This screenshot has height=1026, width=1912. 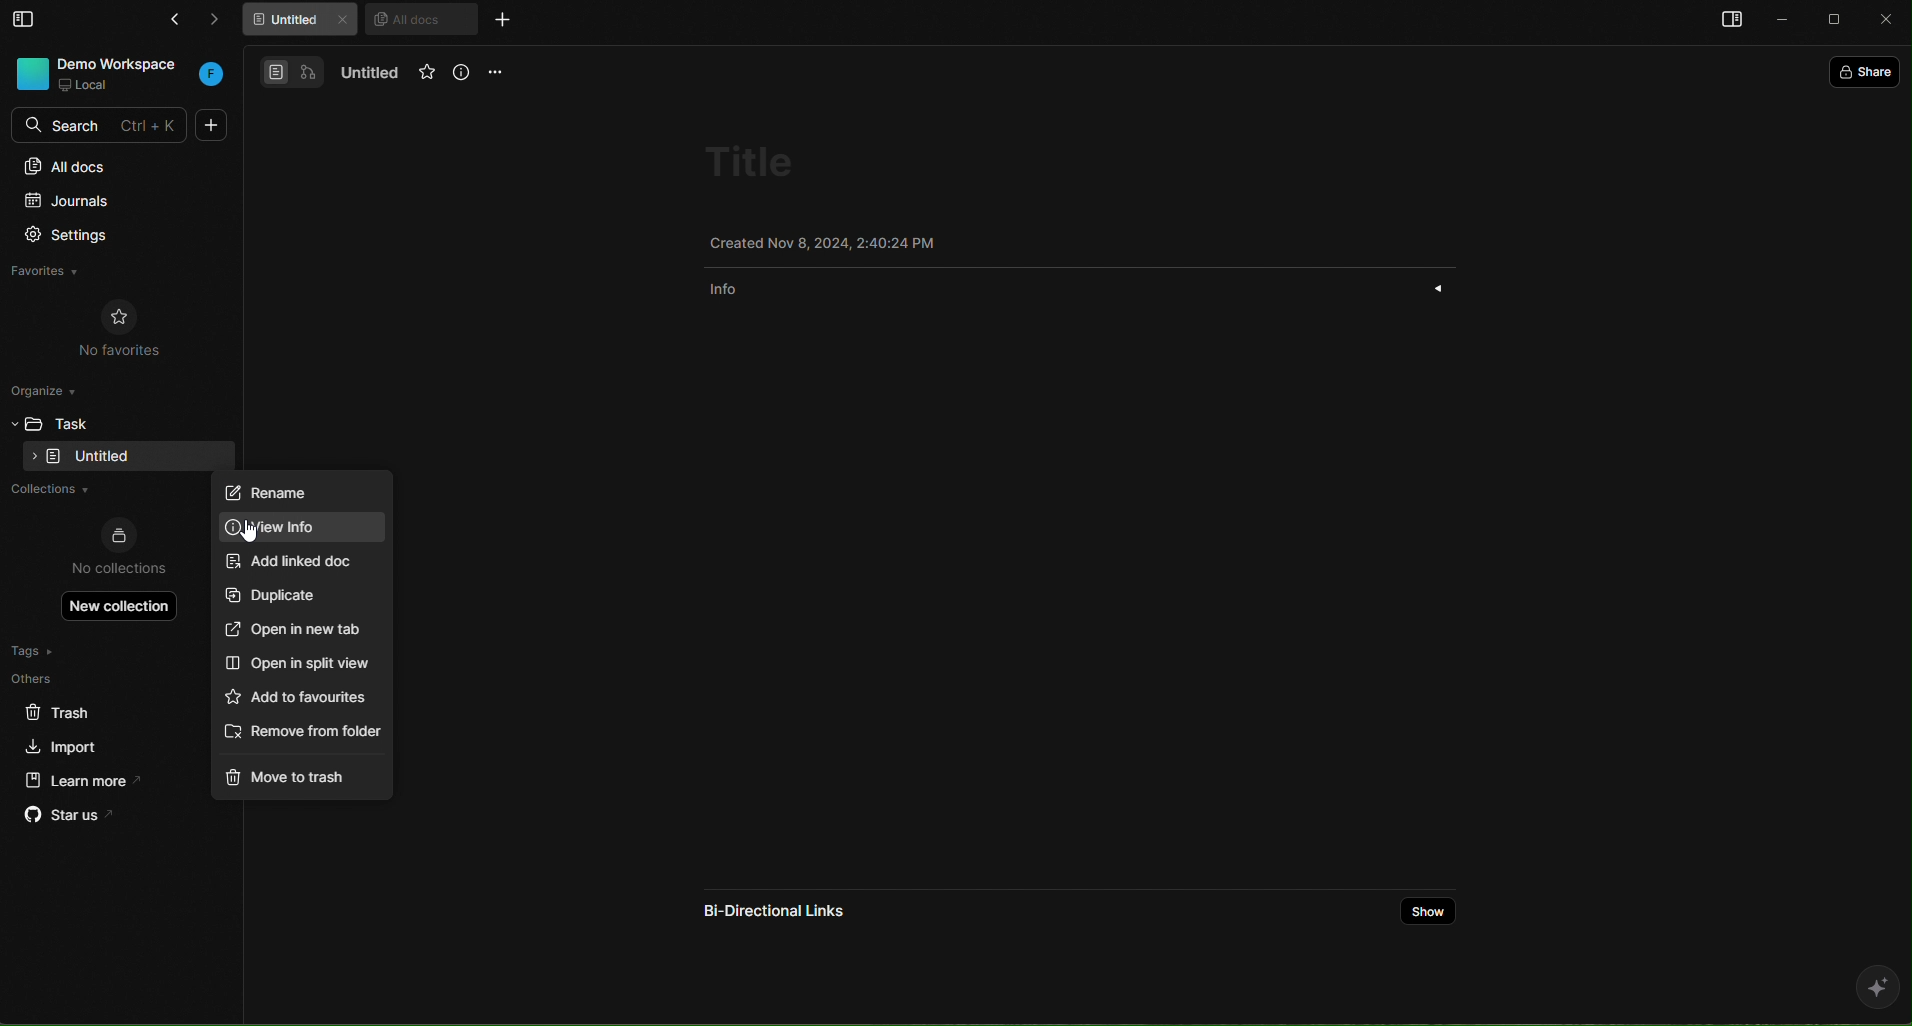 What do you see at coordinates (224, 23) in the screenshot?
I see `forward` at bounding box center [224, 23].